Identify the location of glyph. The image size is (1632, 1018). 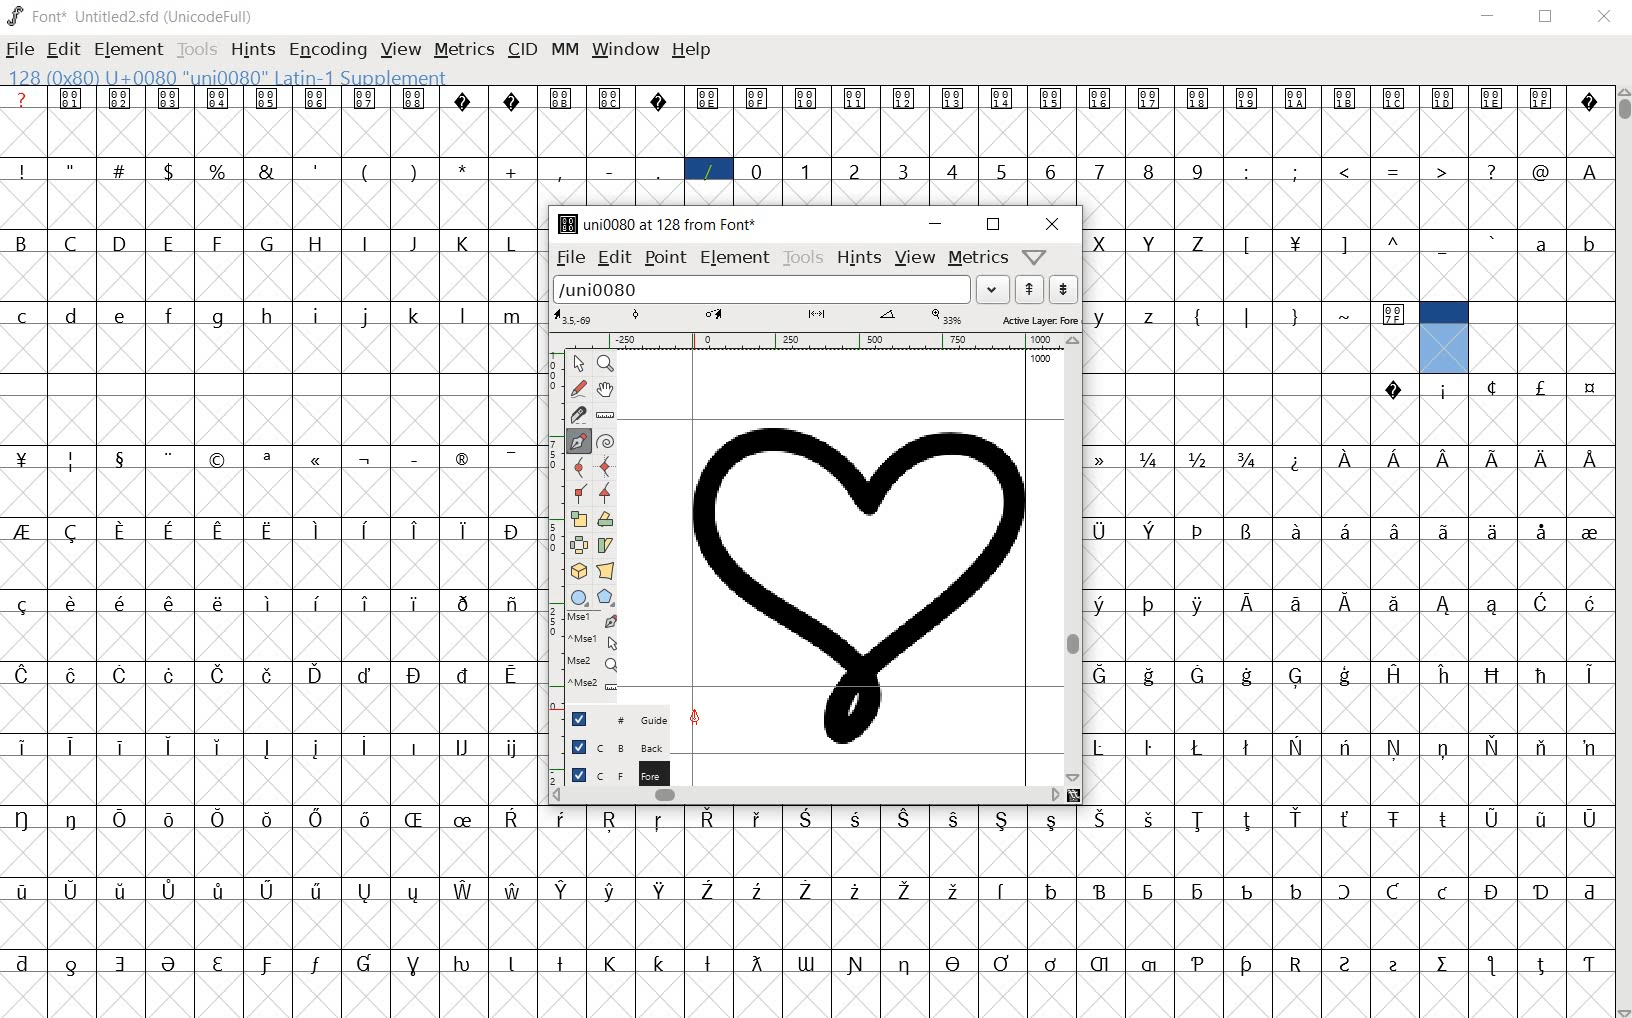
(1494, 241).